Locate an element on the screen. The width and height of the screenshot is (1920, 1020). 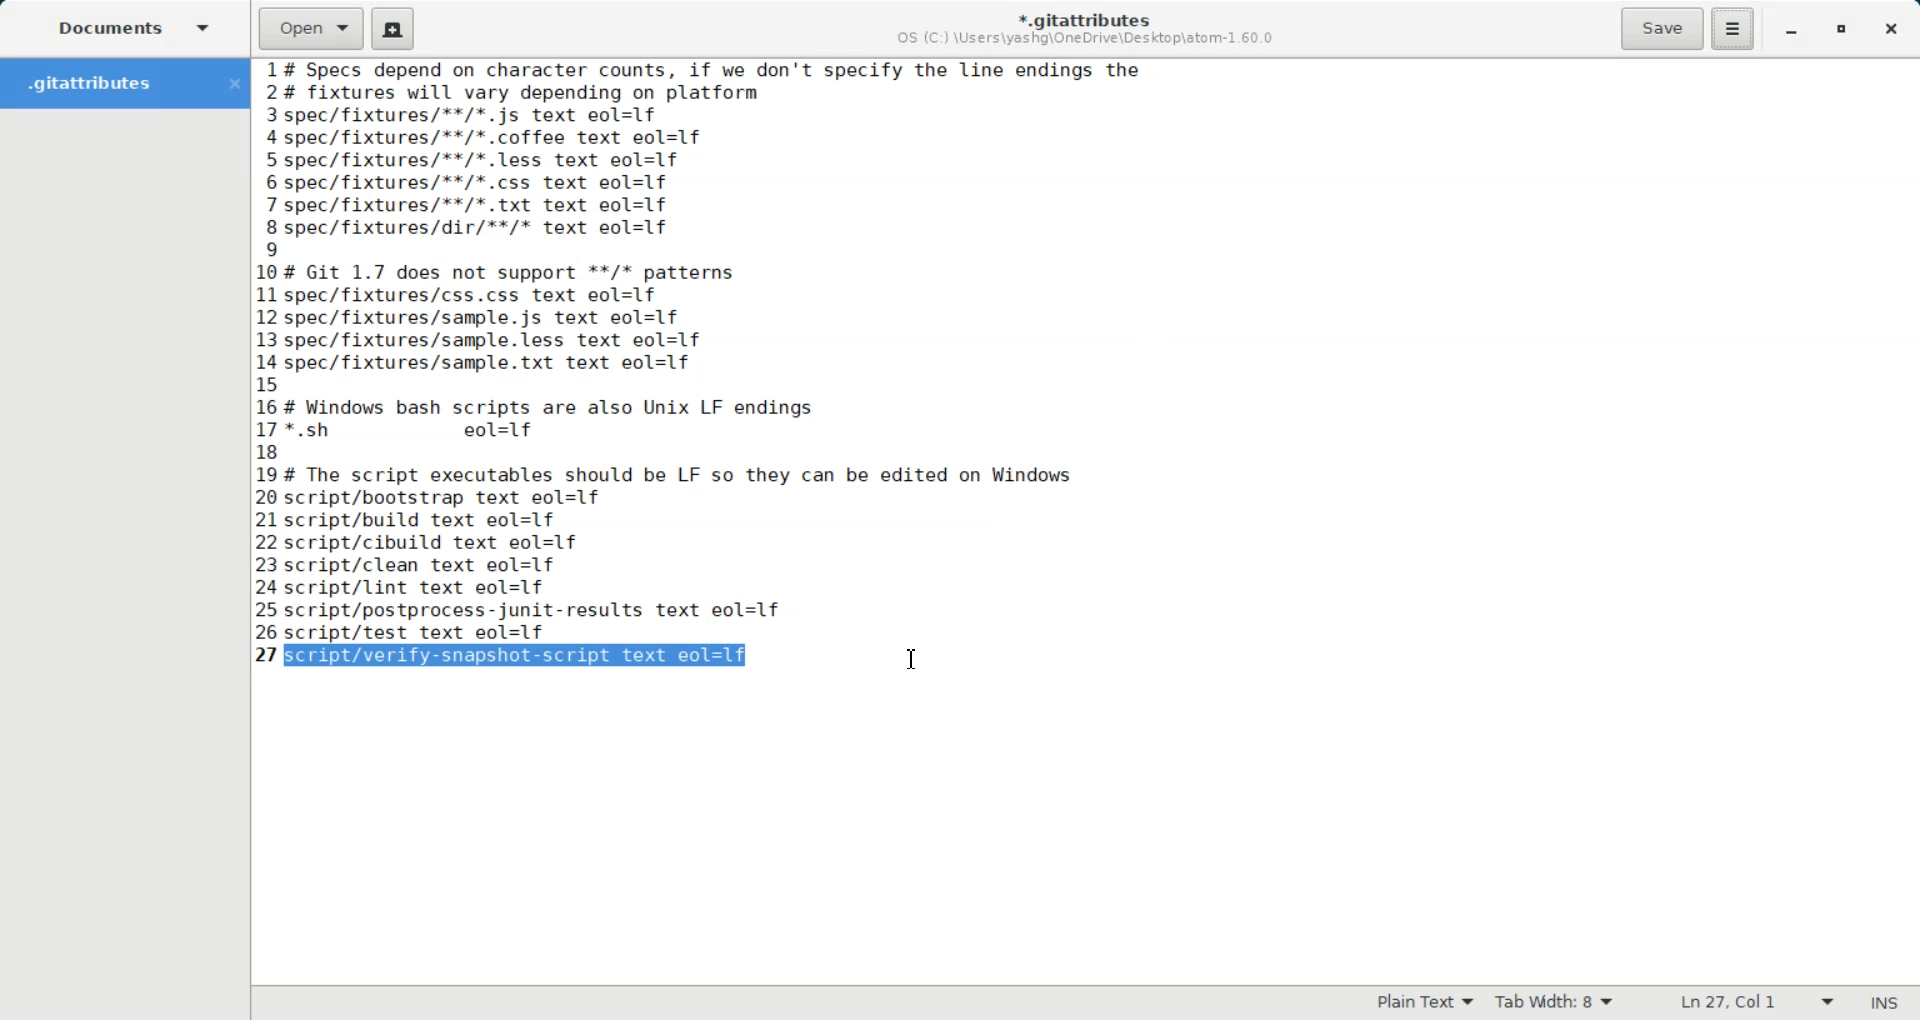
*.gitattributes is located at coordinates (1080, 15).